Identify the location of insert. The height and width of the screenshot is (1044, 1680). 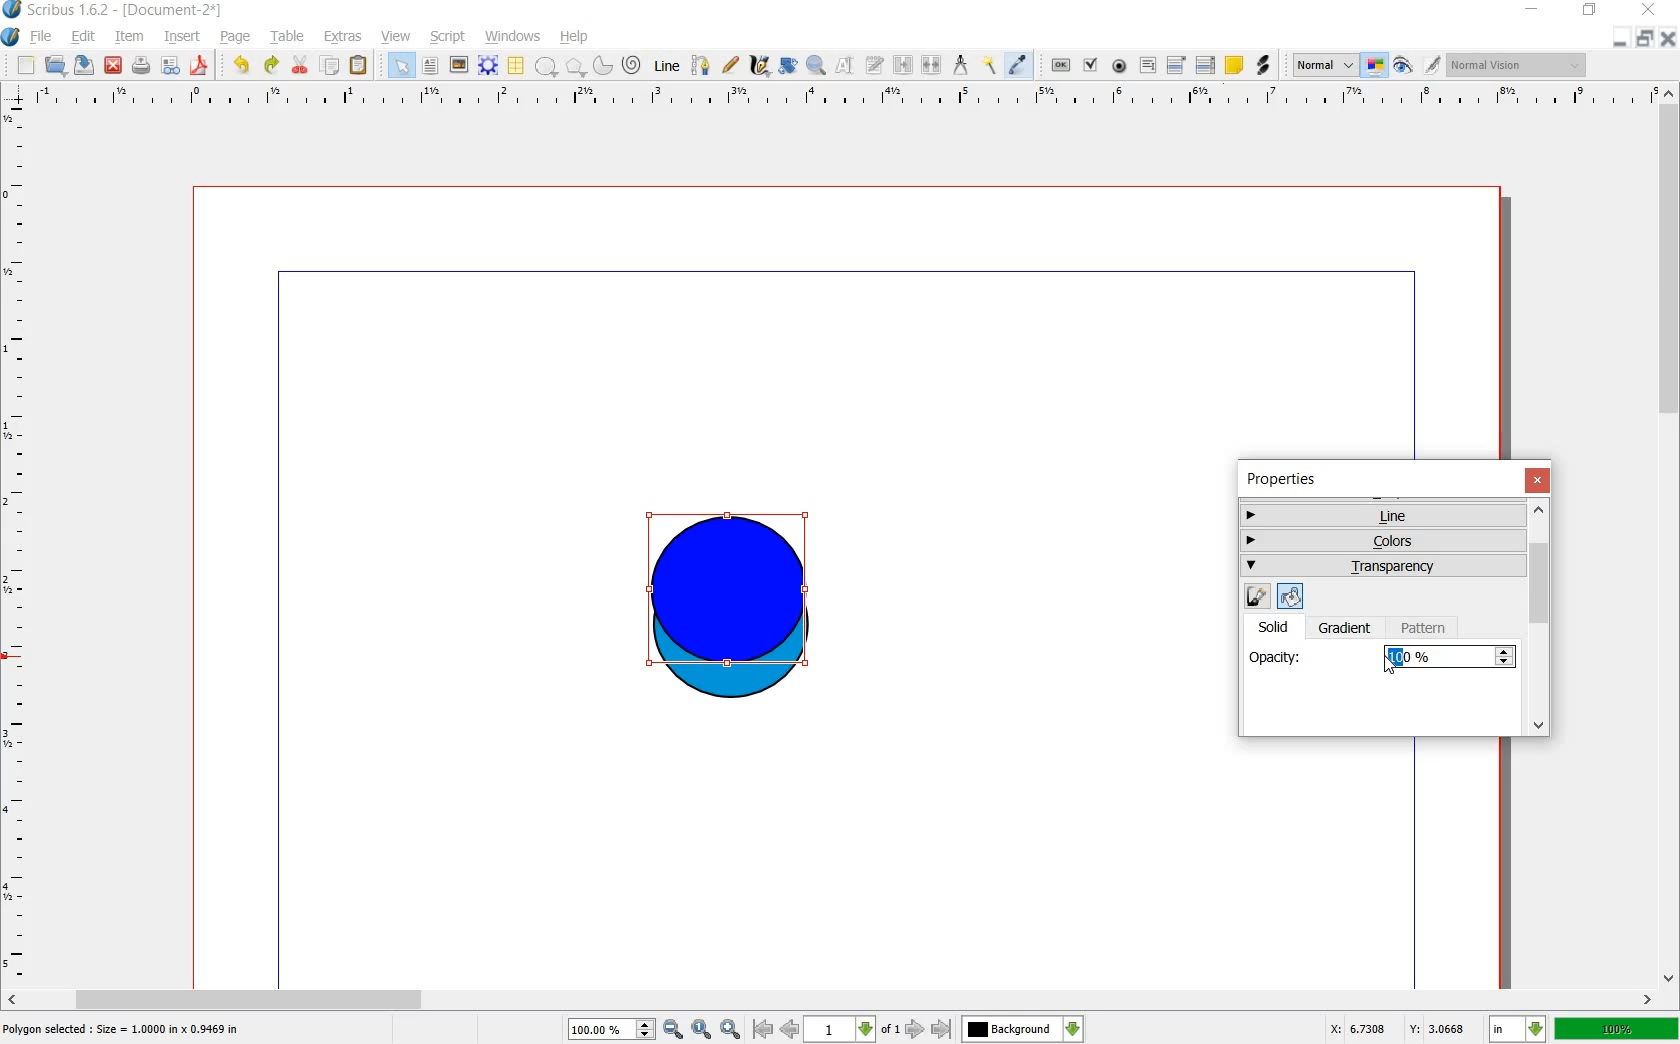
(183, 38).